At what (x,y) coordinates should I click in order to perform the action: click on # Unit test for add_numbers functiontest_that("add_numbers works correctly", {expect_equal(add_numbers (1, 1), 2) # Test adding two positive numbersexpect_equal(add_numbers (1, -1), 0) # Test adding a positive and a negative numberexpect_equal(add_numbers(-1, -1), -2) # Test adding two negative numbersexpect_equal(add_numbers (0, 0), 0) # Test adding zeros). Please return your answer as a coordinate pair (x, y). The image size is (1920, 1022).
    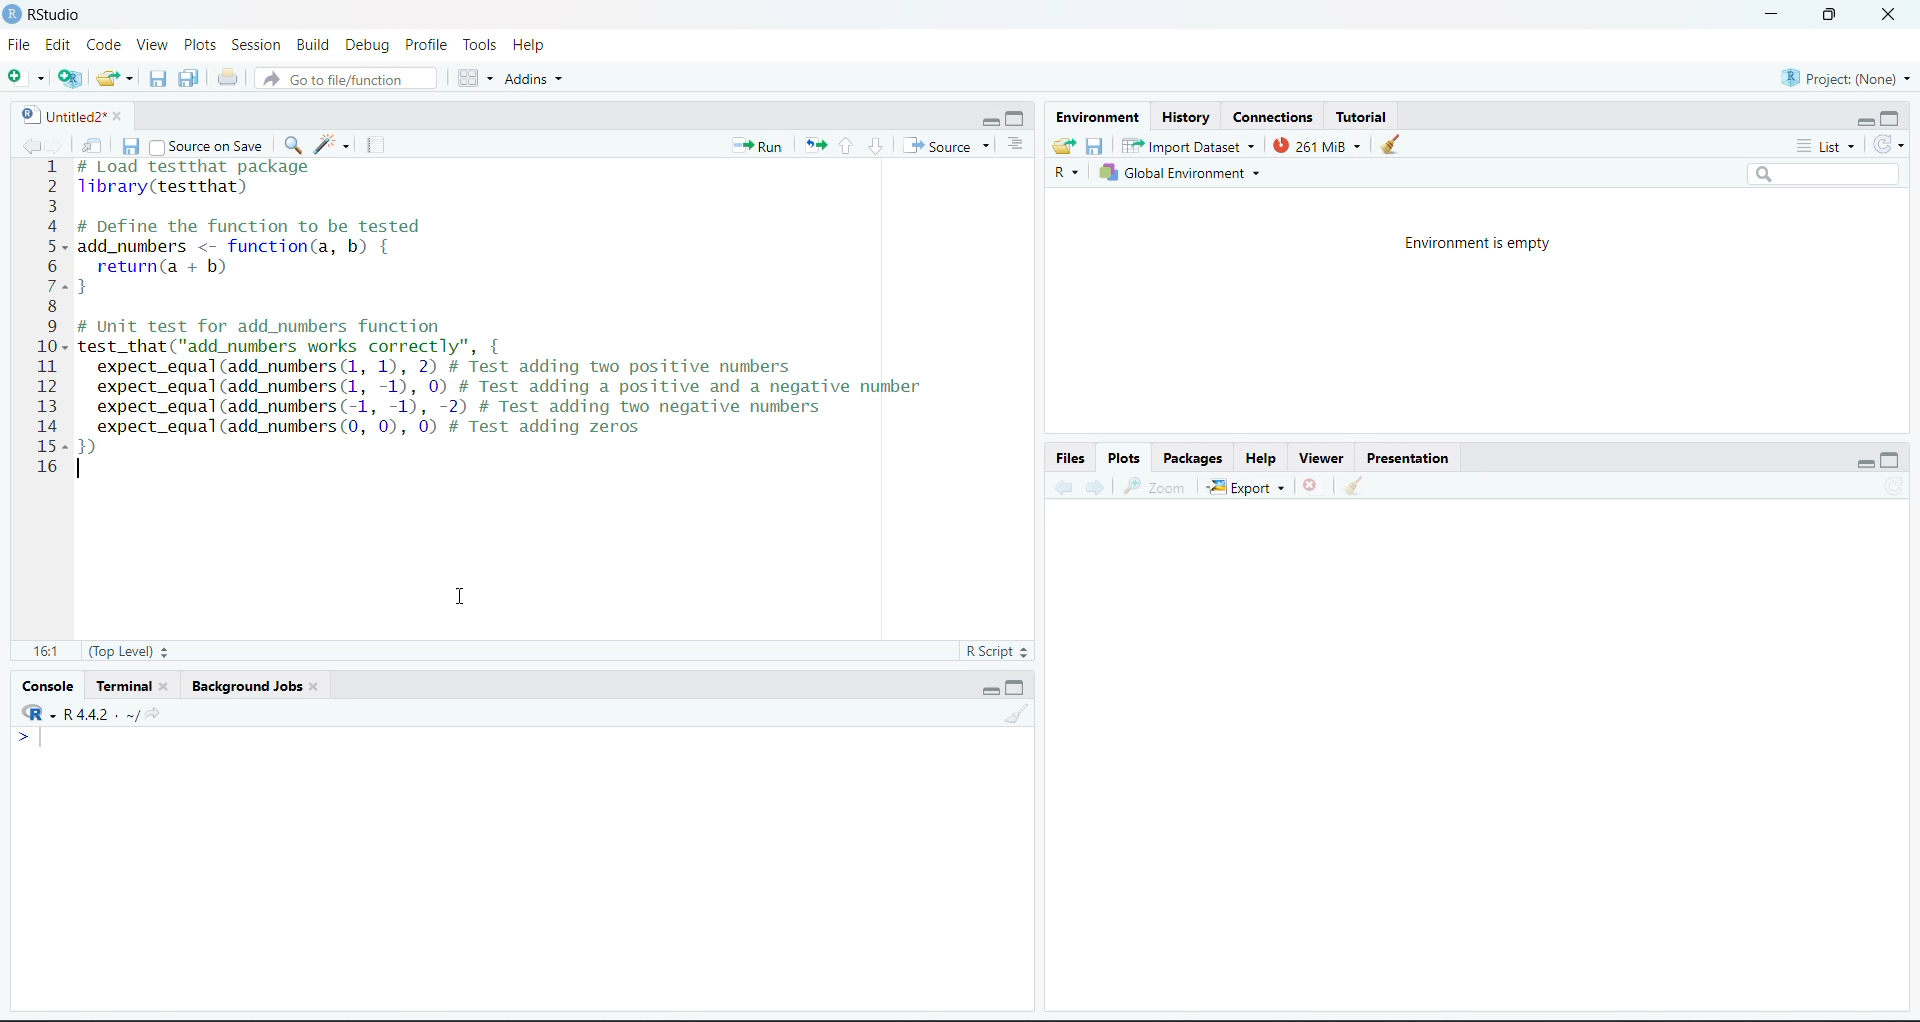
    Looking at the image, I should click on (505, 387).